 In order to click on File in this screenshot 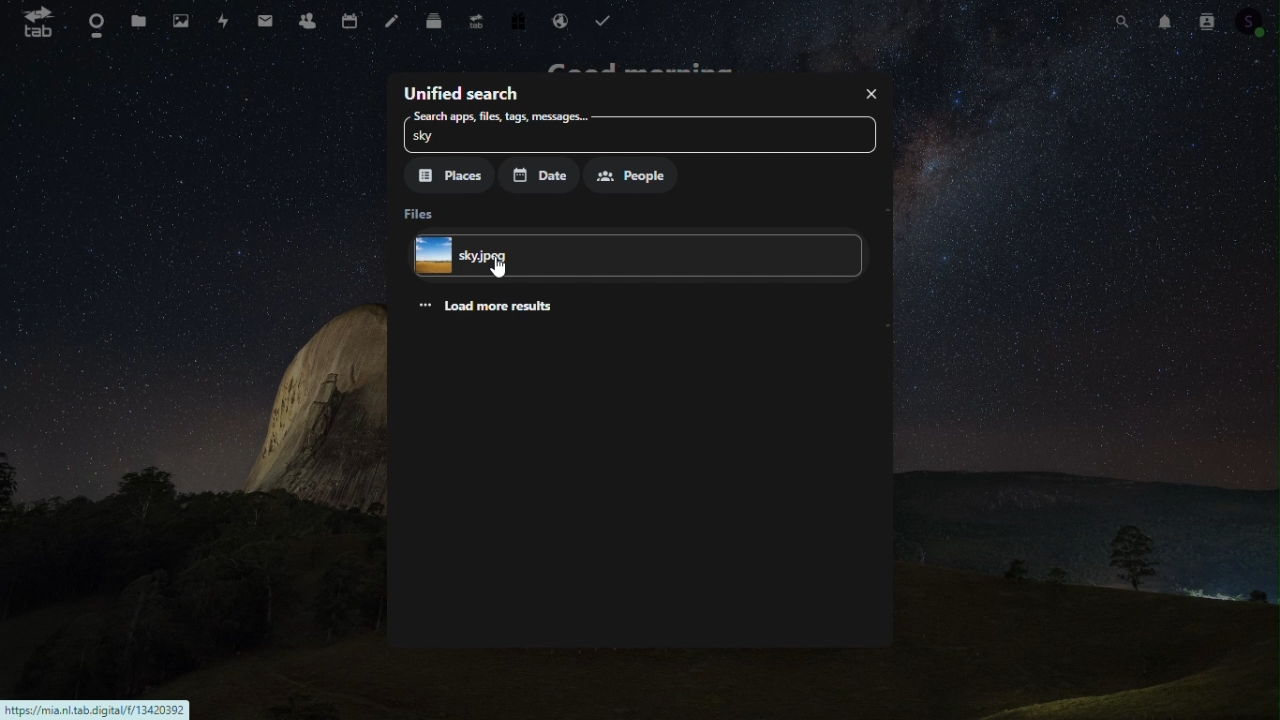, I will do `click(639, 257)`.